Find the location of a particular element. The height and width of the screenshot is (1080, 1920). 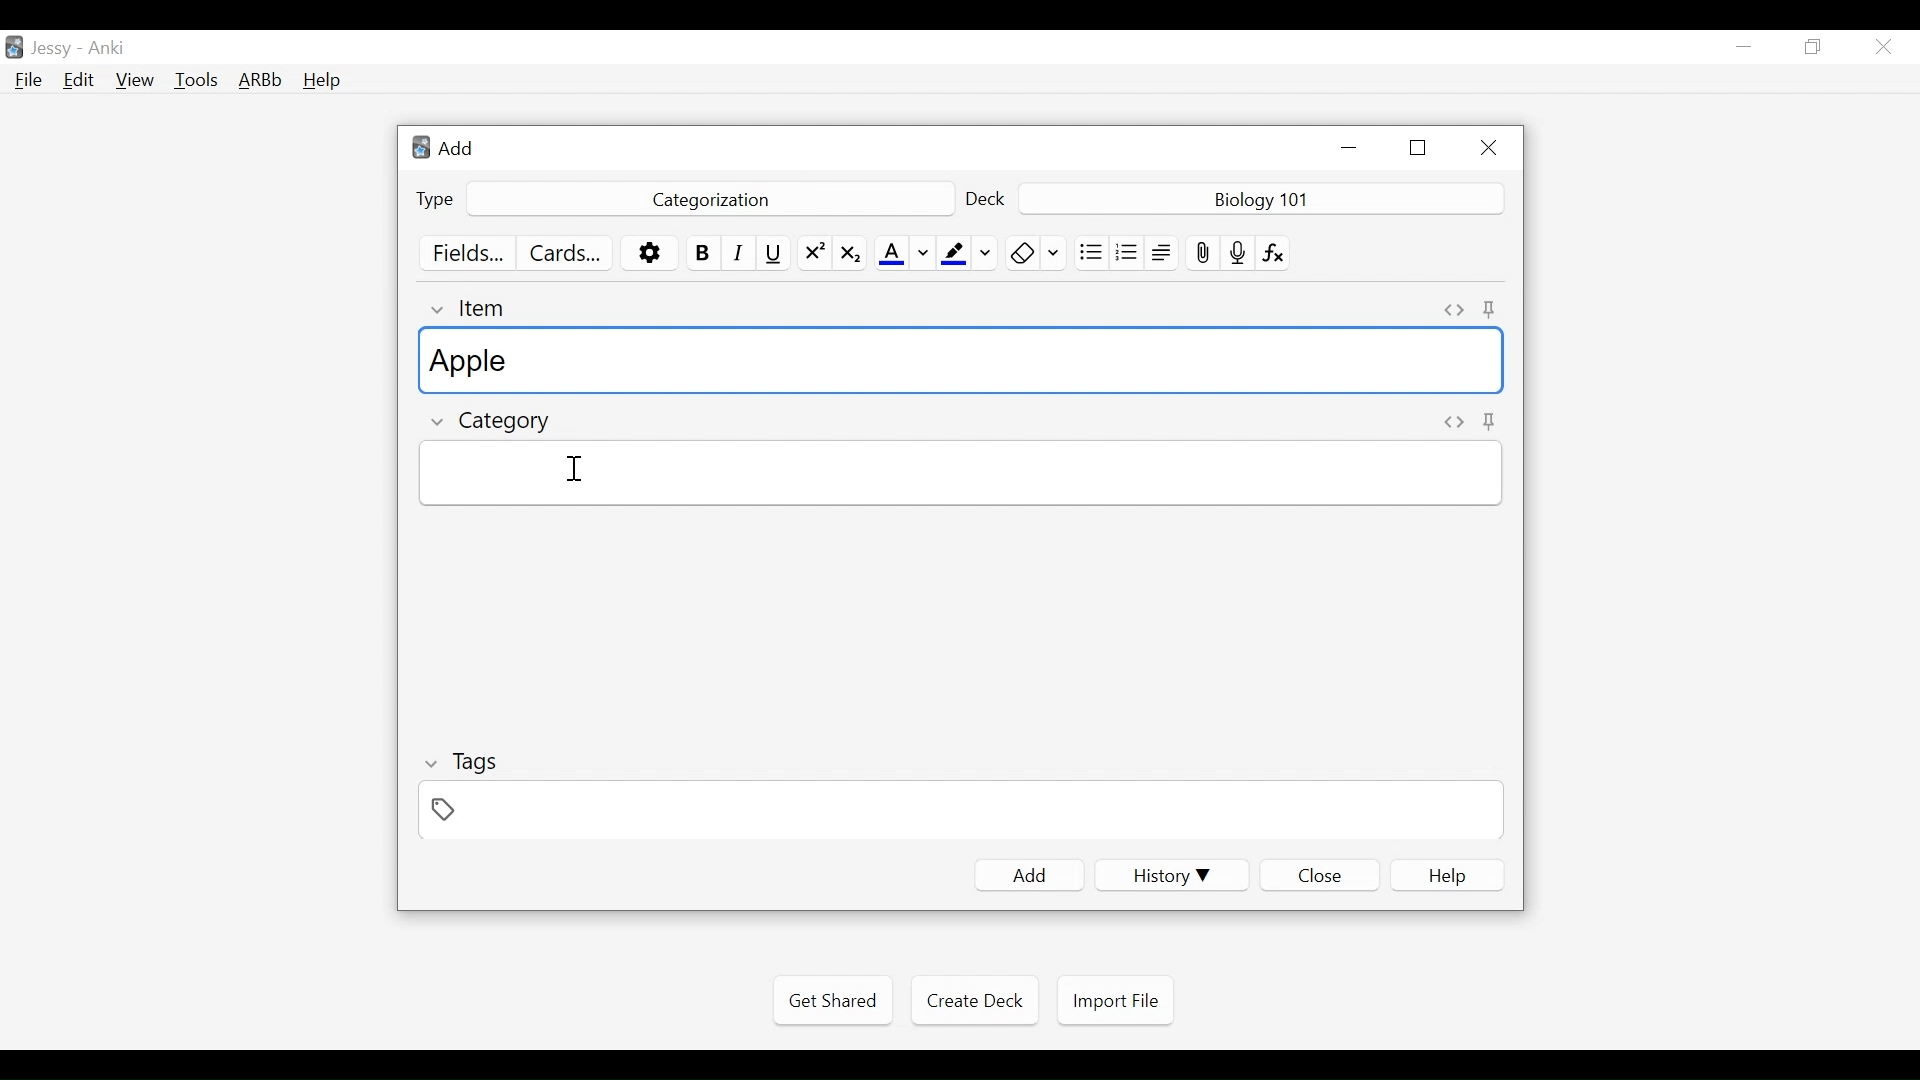

Italics is located at coordinates (742, 252).